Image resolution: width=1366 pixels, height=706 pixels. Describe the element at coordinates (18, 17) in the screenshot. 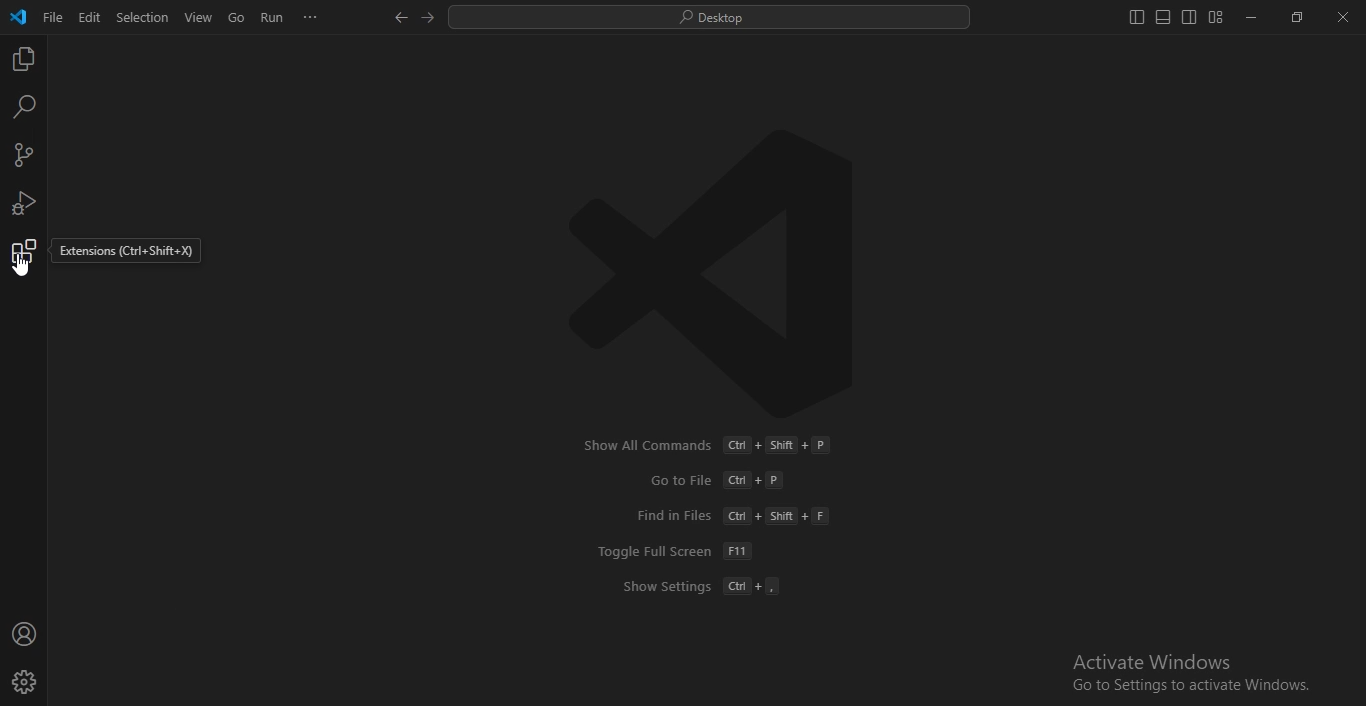

I see `vscode icon` at that location.